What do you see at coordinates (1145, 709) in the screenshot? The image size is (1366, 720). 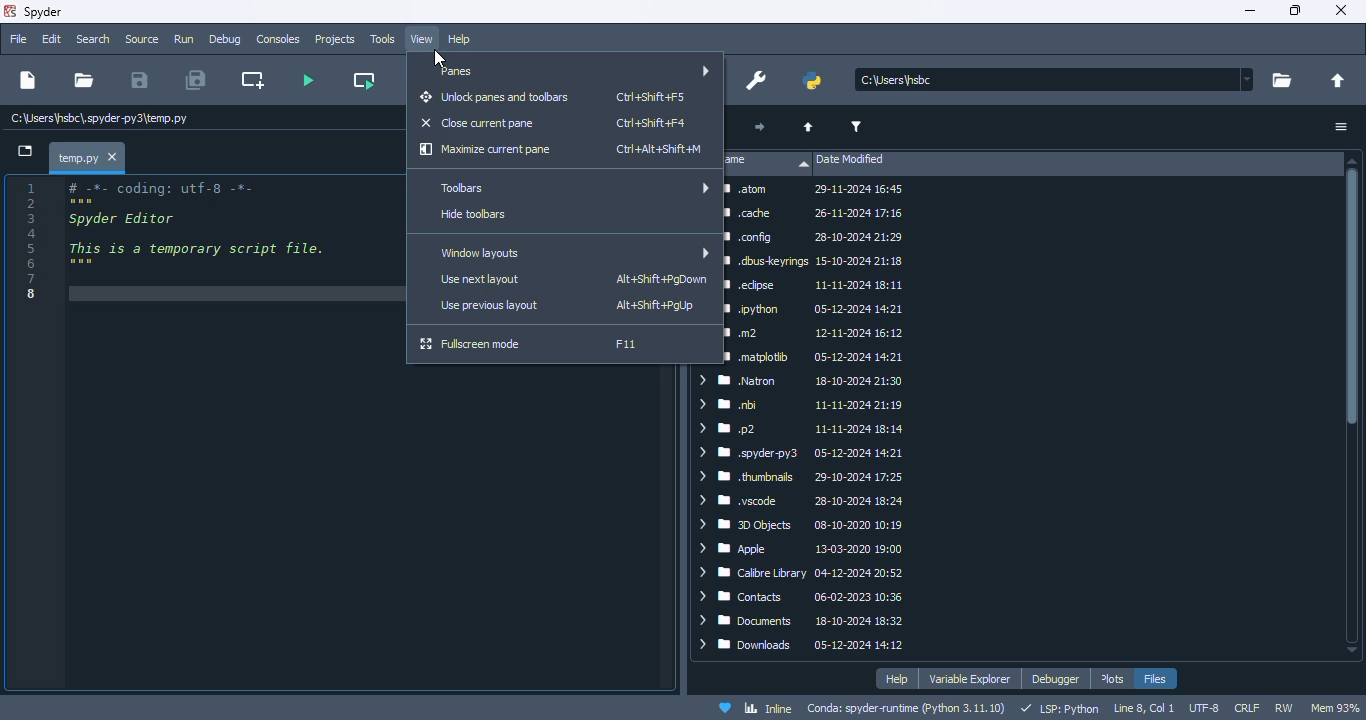 I see `line 8, col 1` at bounding box center [1145, 709].